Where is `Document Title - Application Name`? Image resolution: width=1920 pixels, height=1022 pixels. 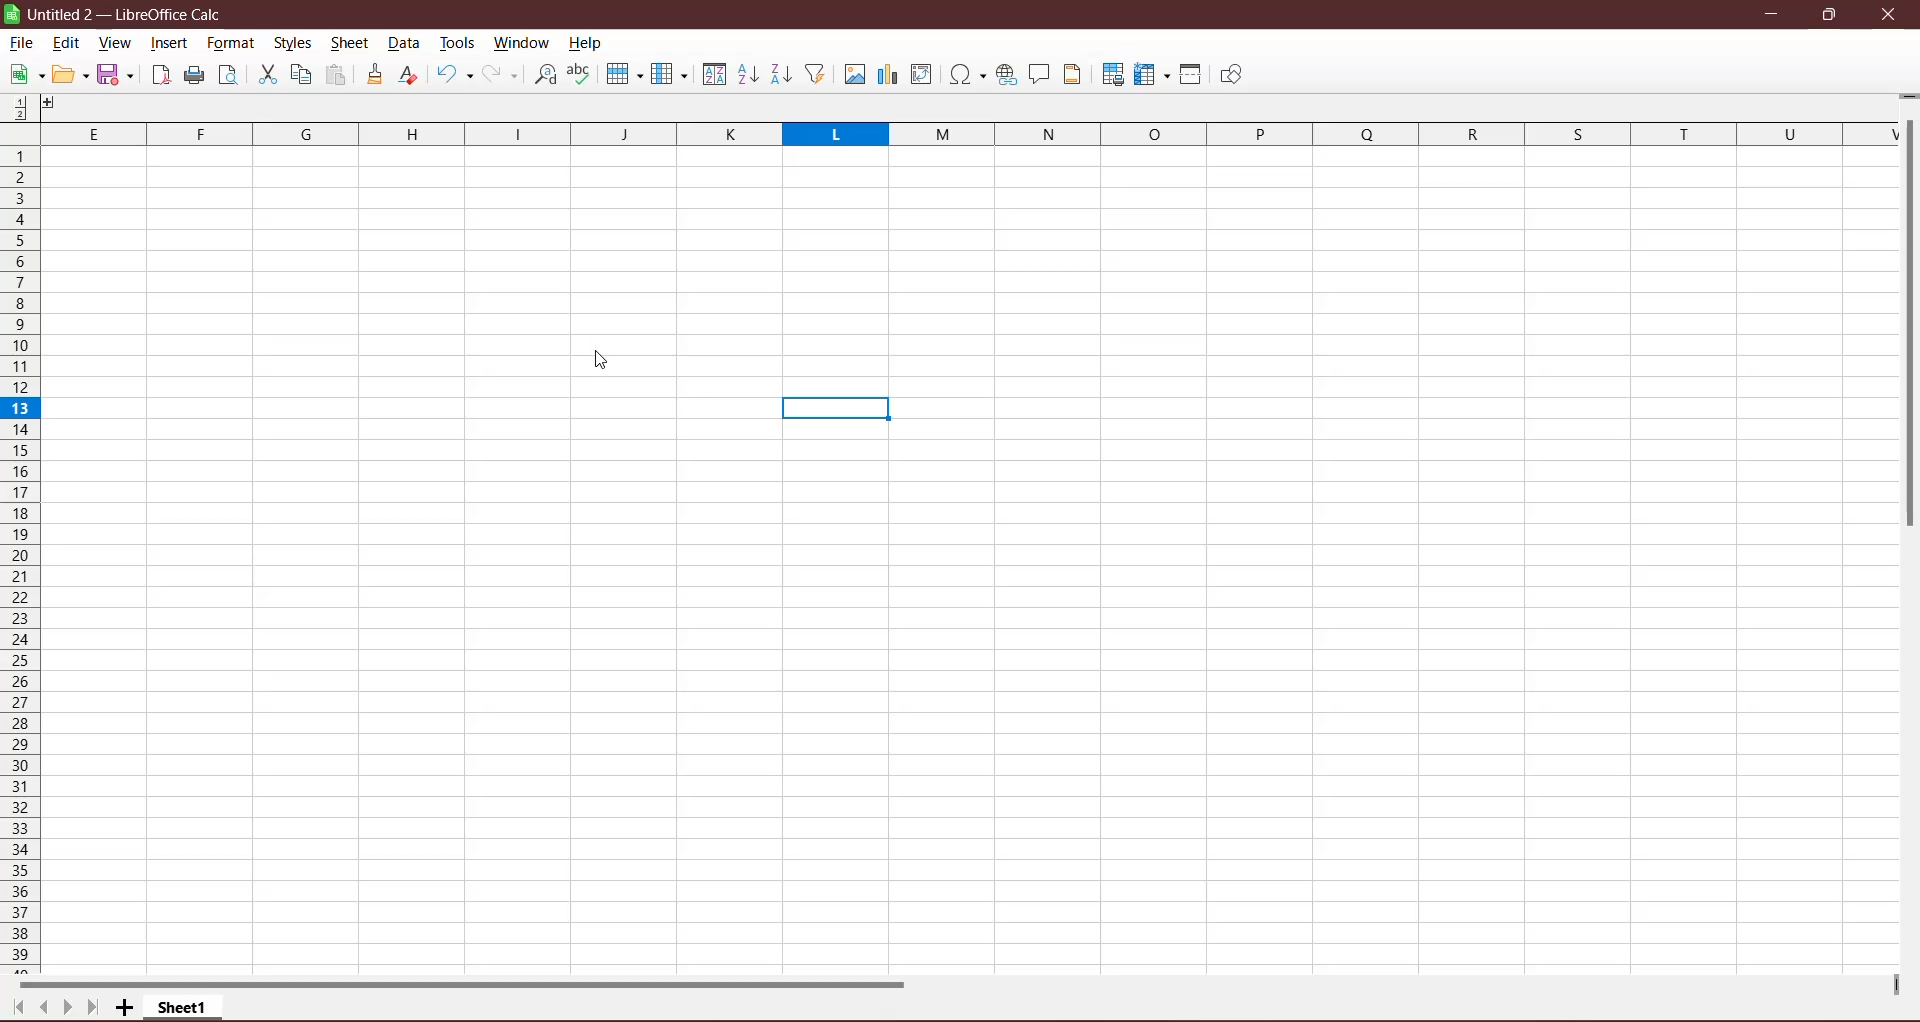 Document Title - Application Name is located at coordinates (131, 14).